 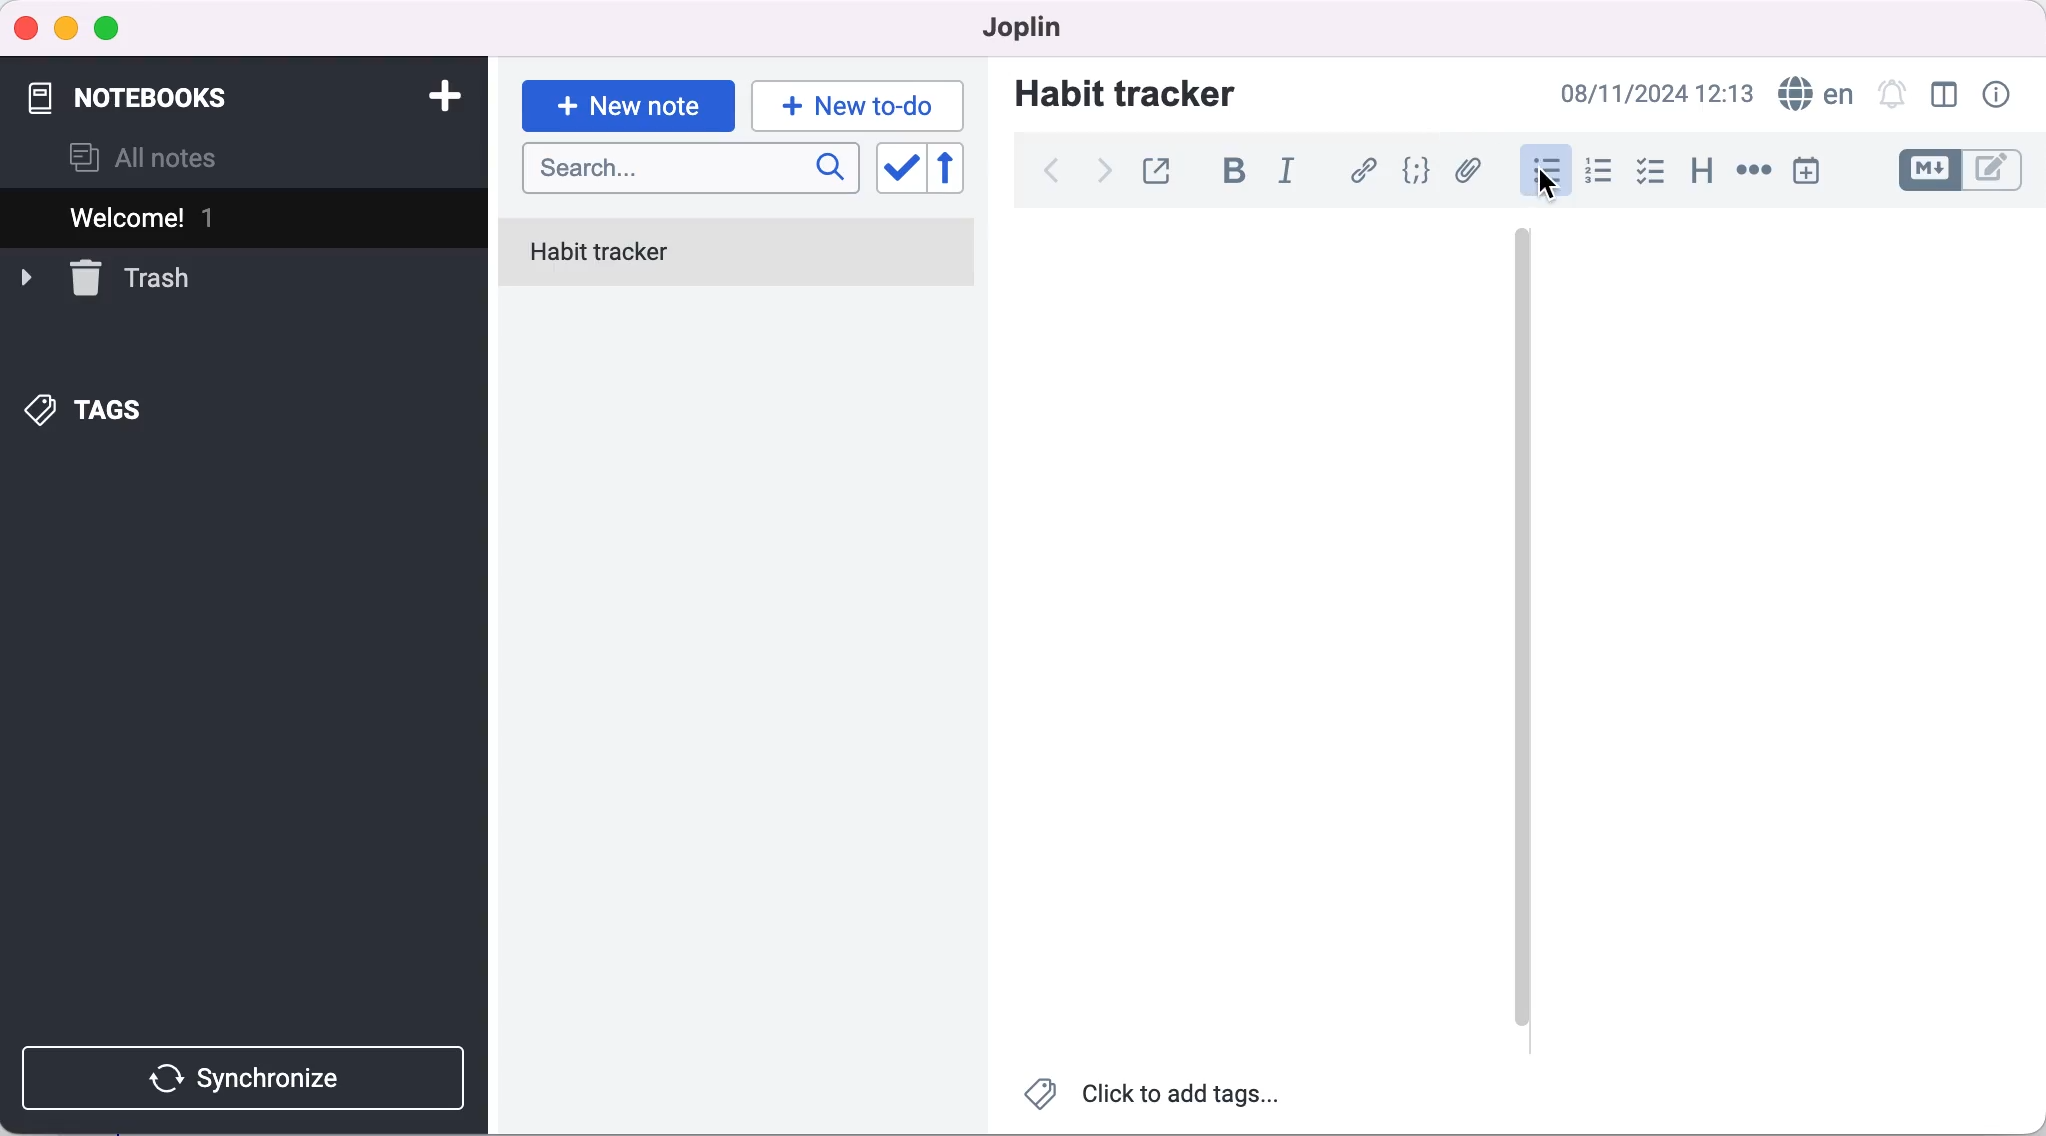 What do you see at coordinates (1014, 26) in the screenshot?
I see `joplin` at bounding box center [1014, 26].